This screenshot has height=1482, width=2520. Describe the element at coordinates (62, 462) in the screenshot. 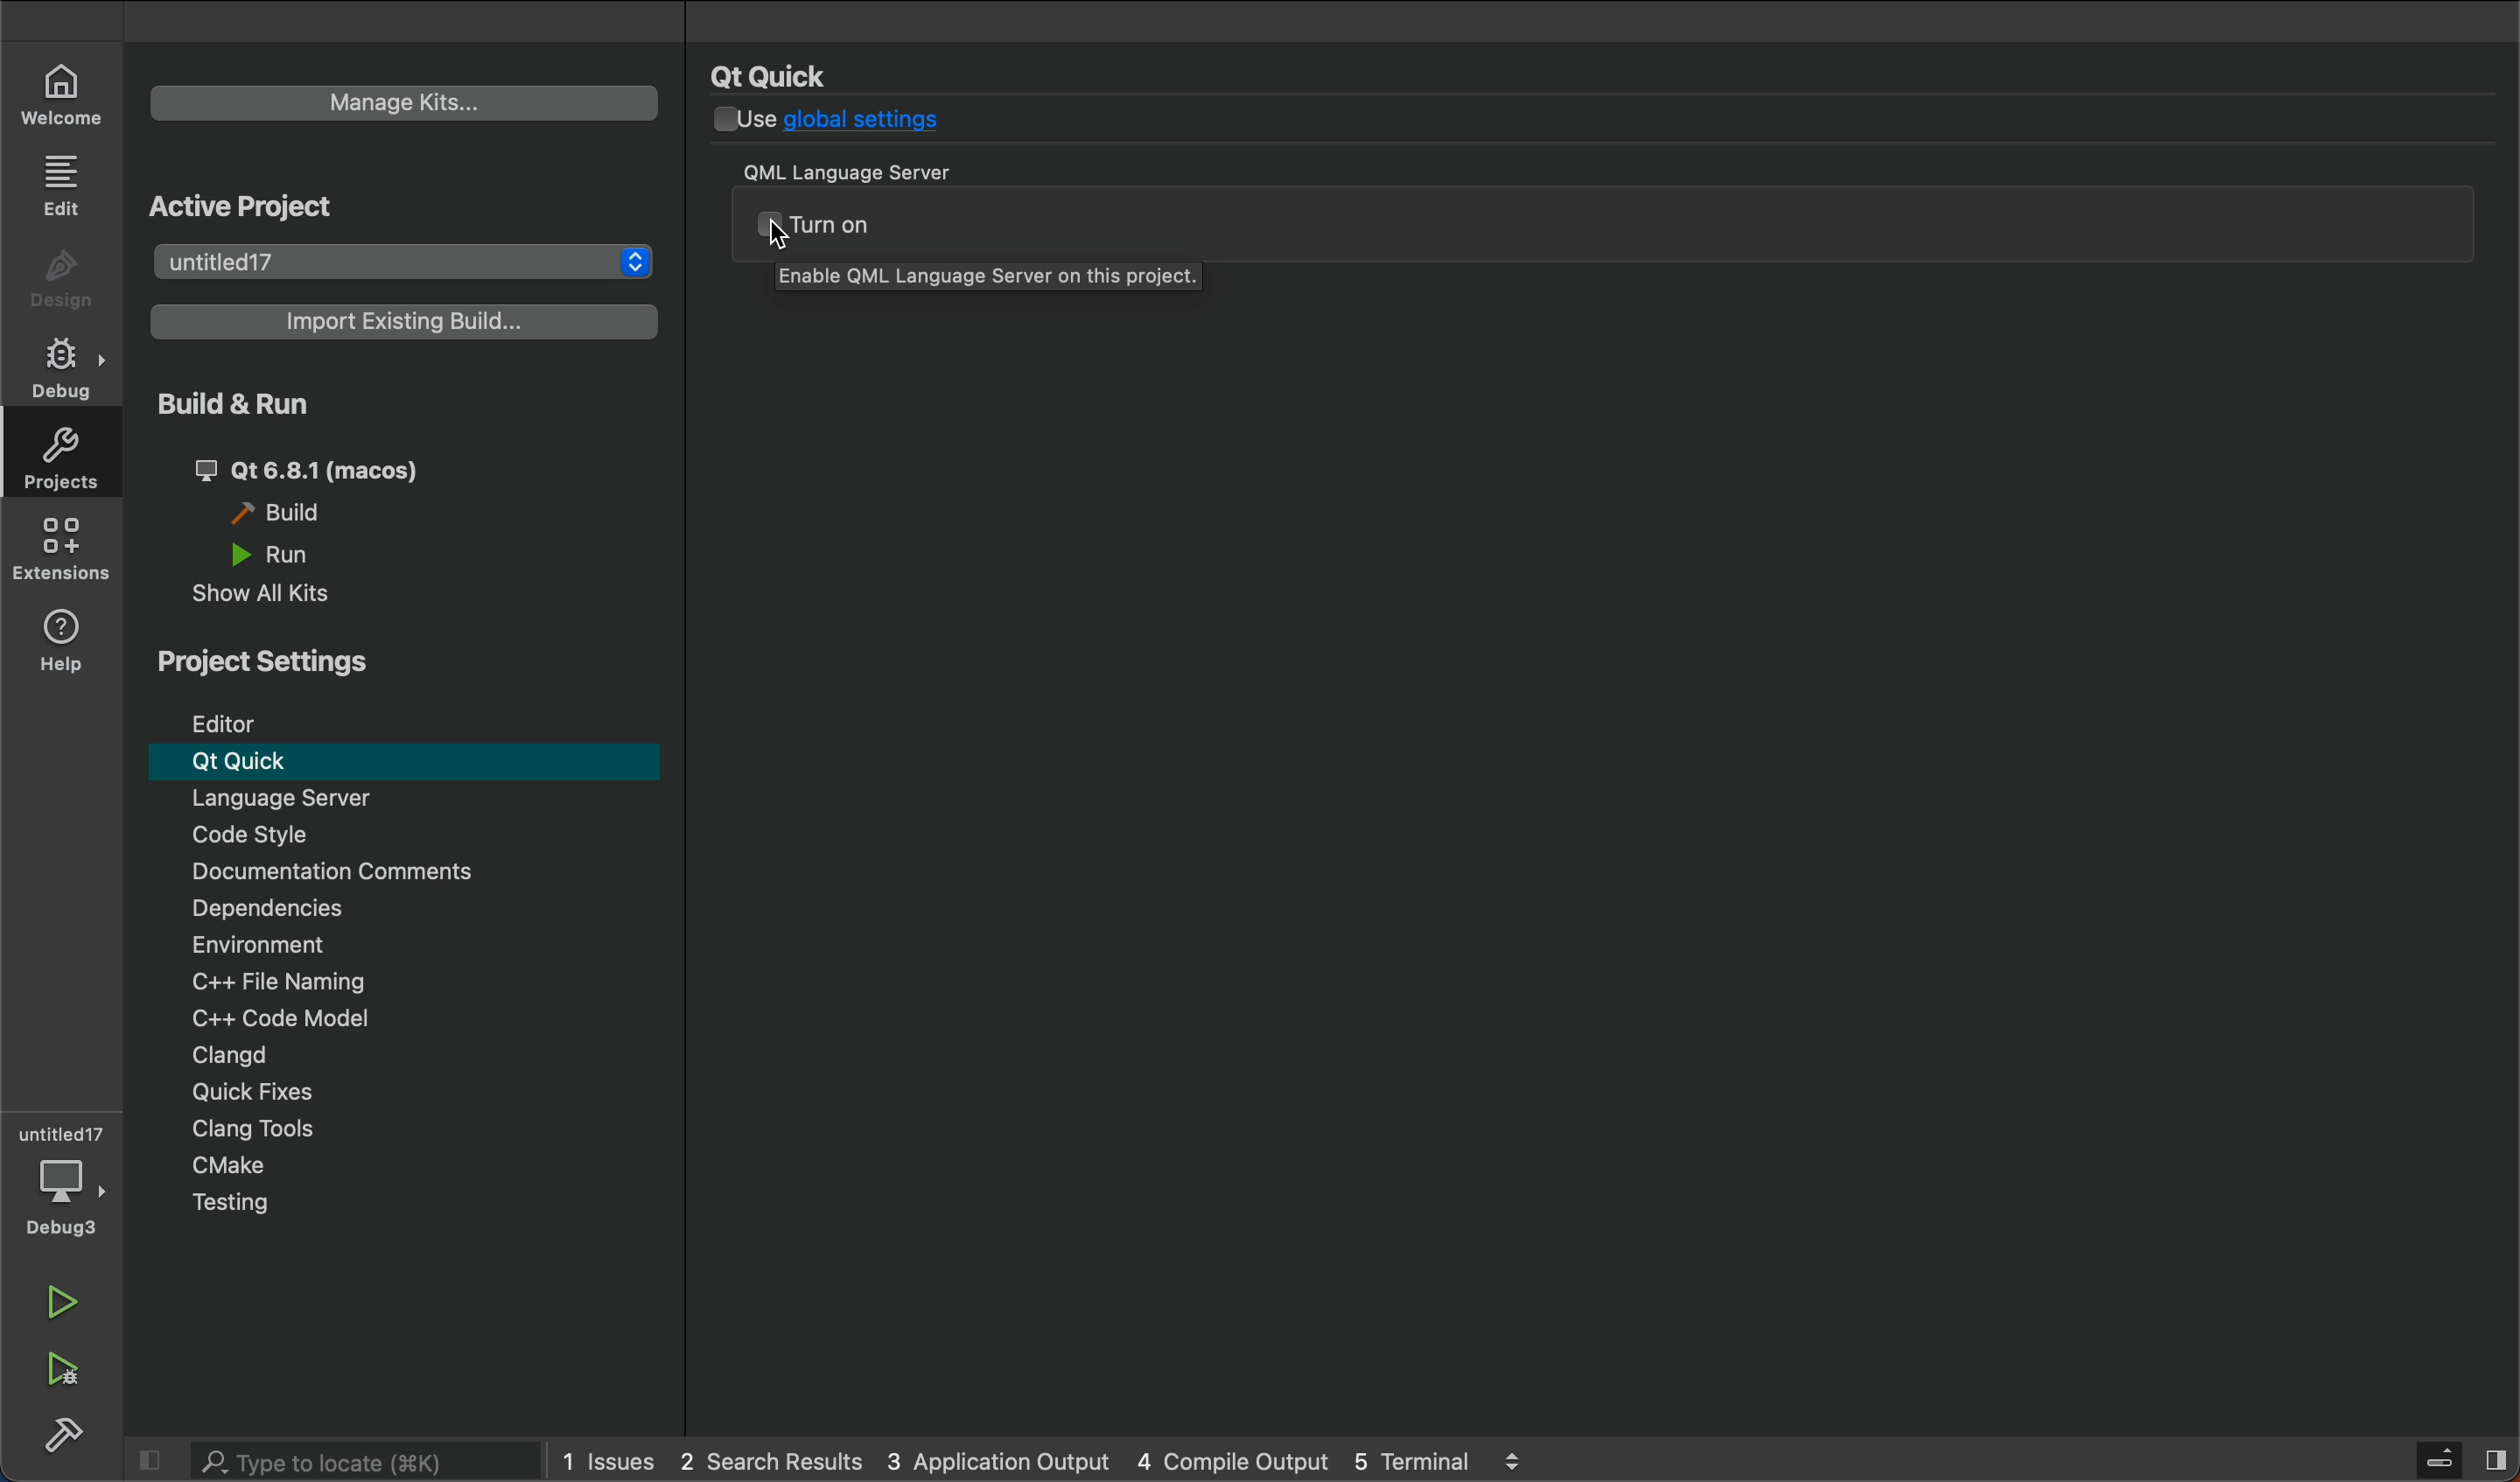

I see `projects` at that location.